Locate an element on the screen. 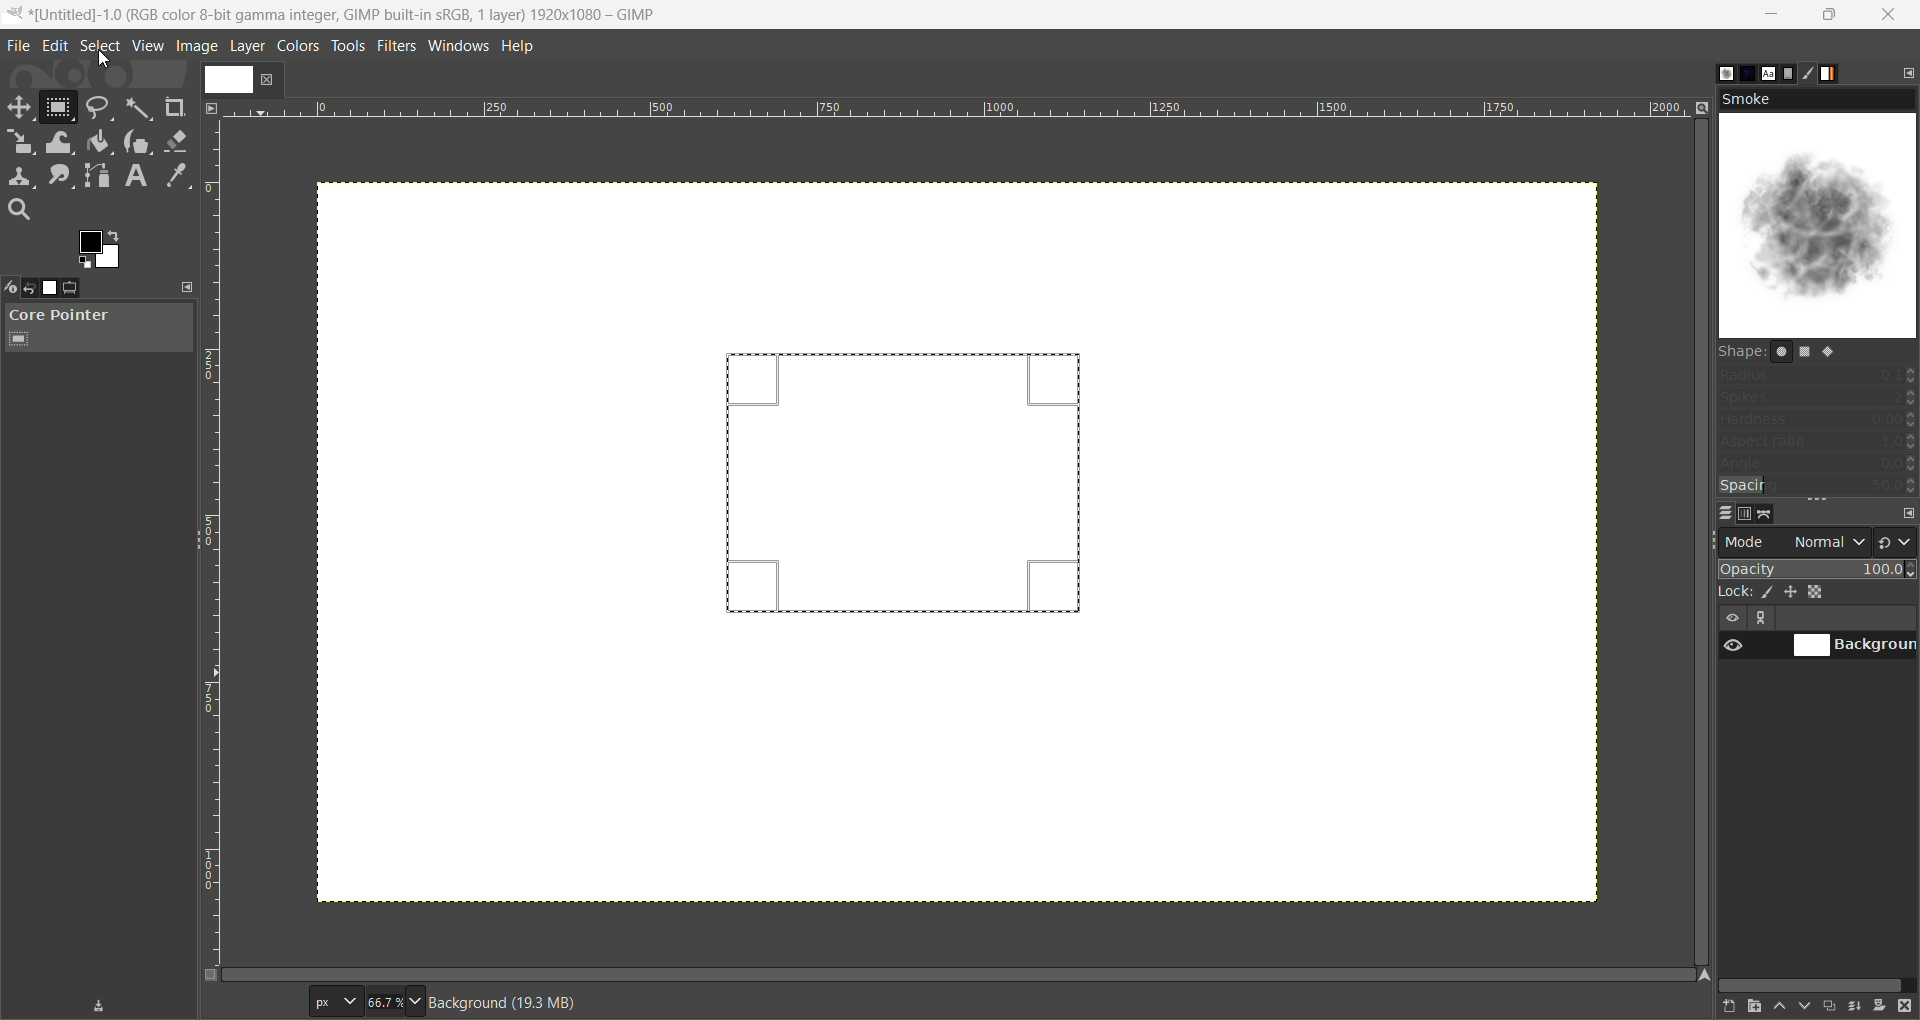  filters is located at coordinates (395, 46).